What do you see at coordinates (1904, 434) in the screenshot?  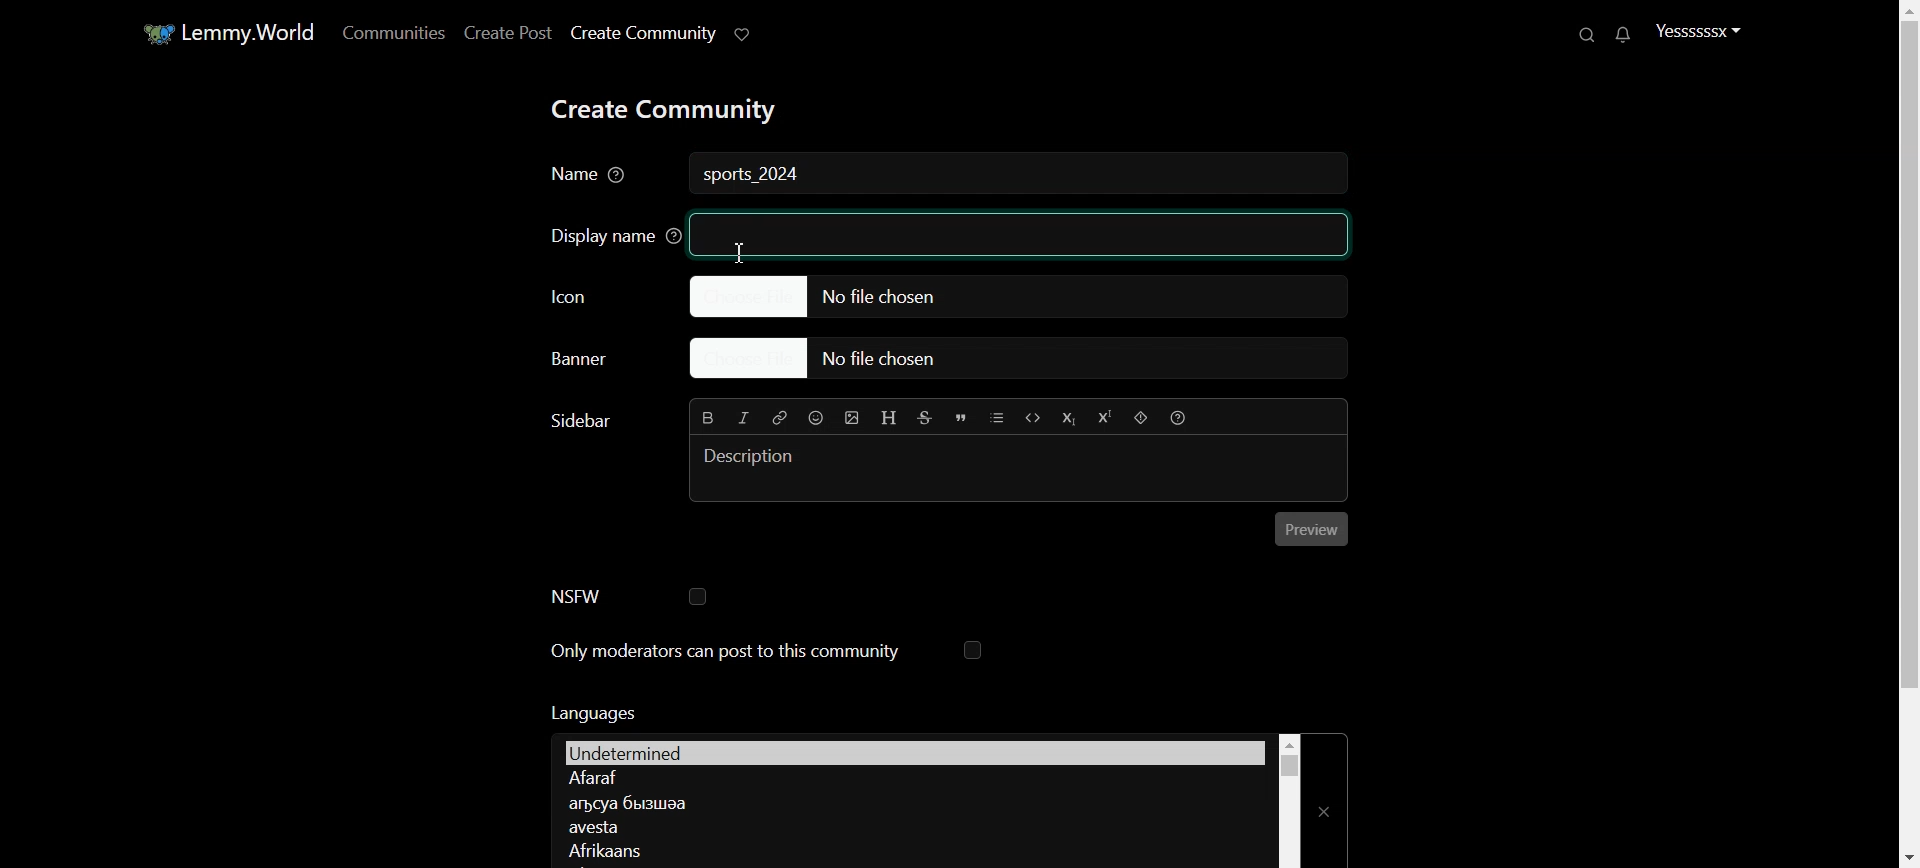 I see `Vertical Scroll bar` at bounding box center [1904, 434].